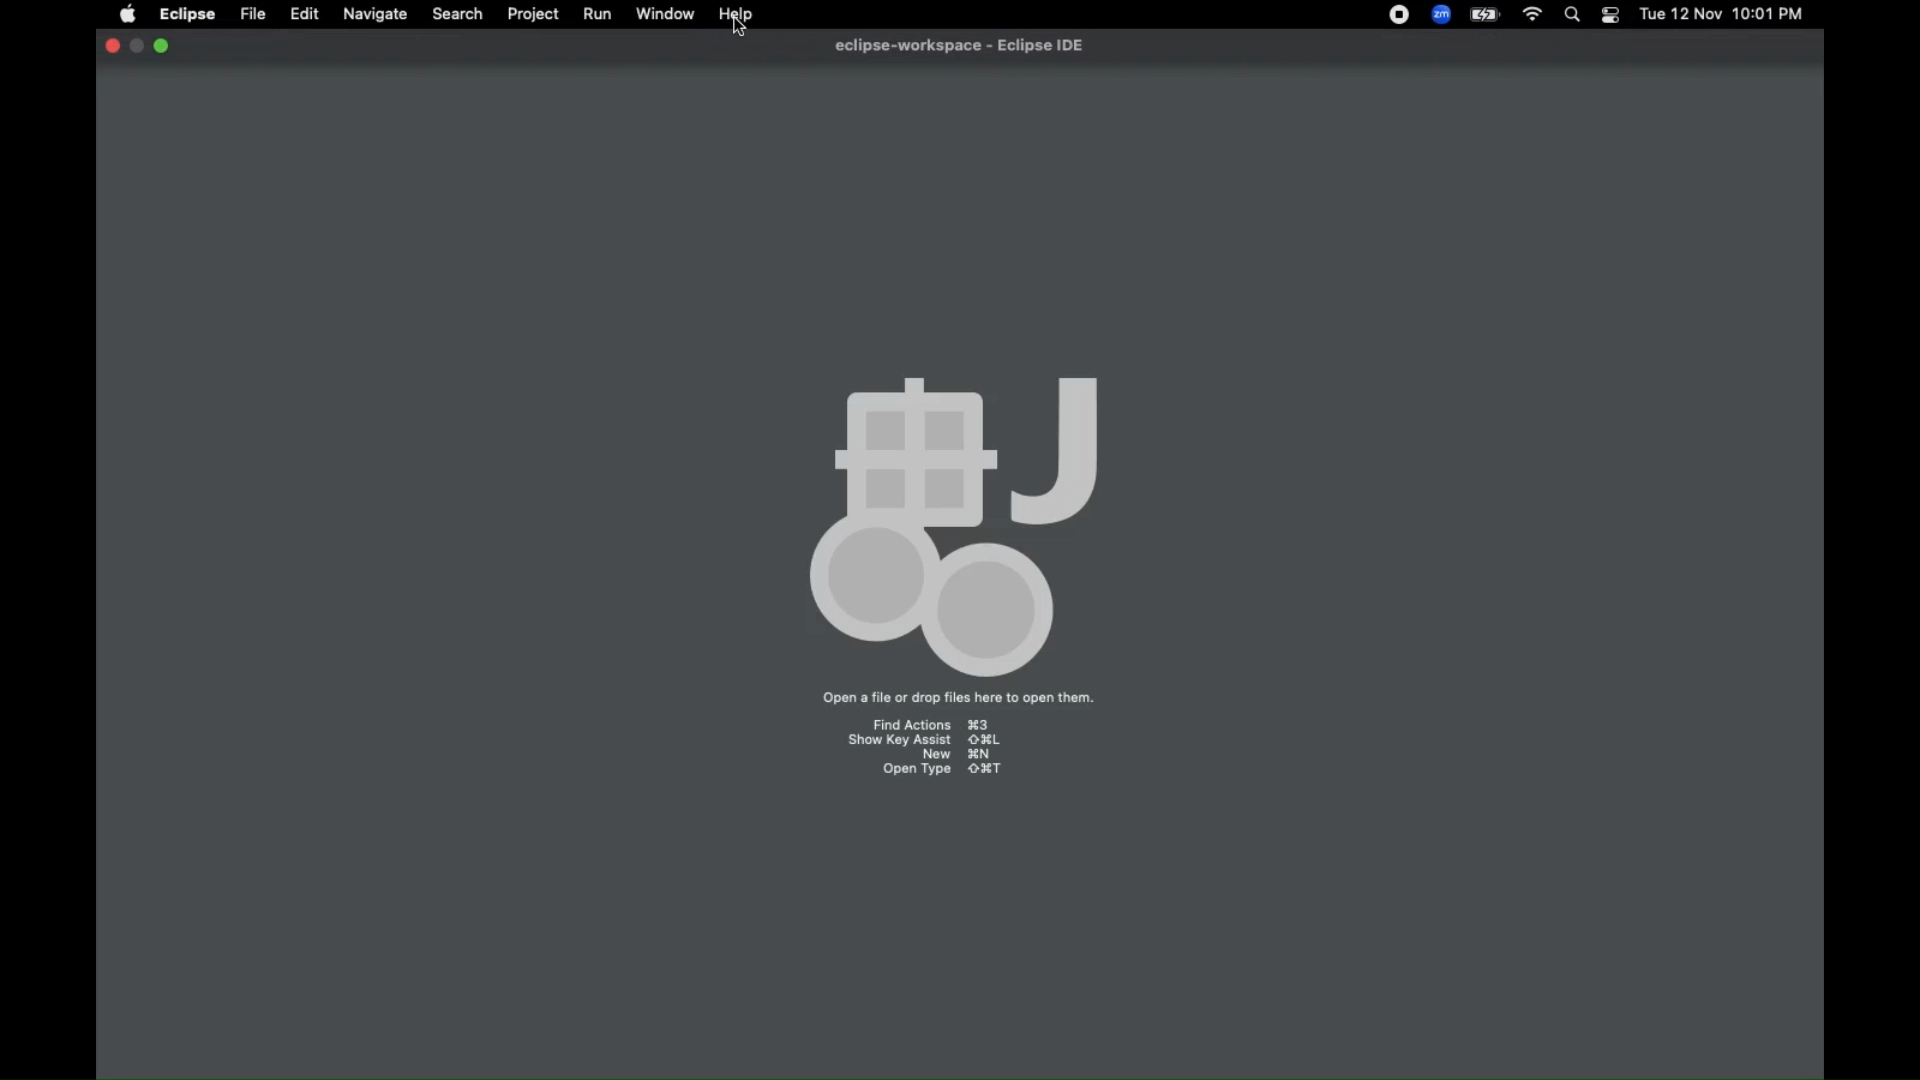 The image size is (1920, 1080). What do you see at coordinates (667, 15) in the screenshot?
I see `Window` at bounding box center [667, 15].